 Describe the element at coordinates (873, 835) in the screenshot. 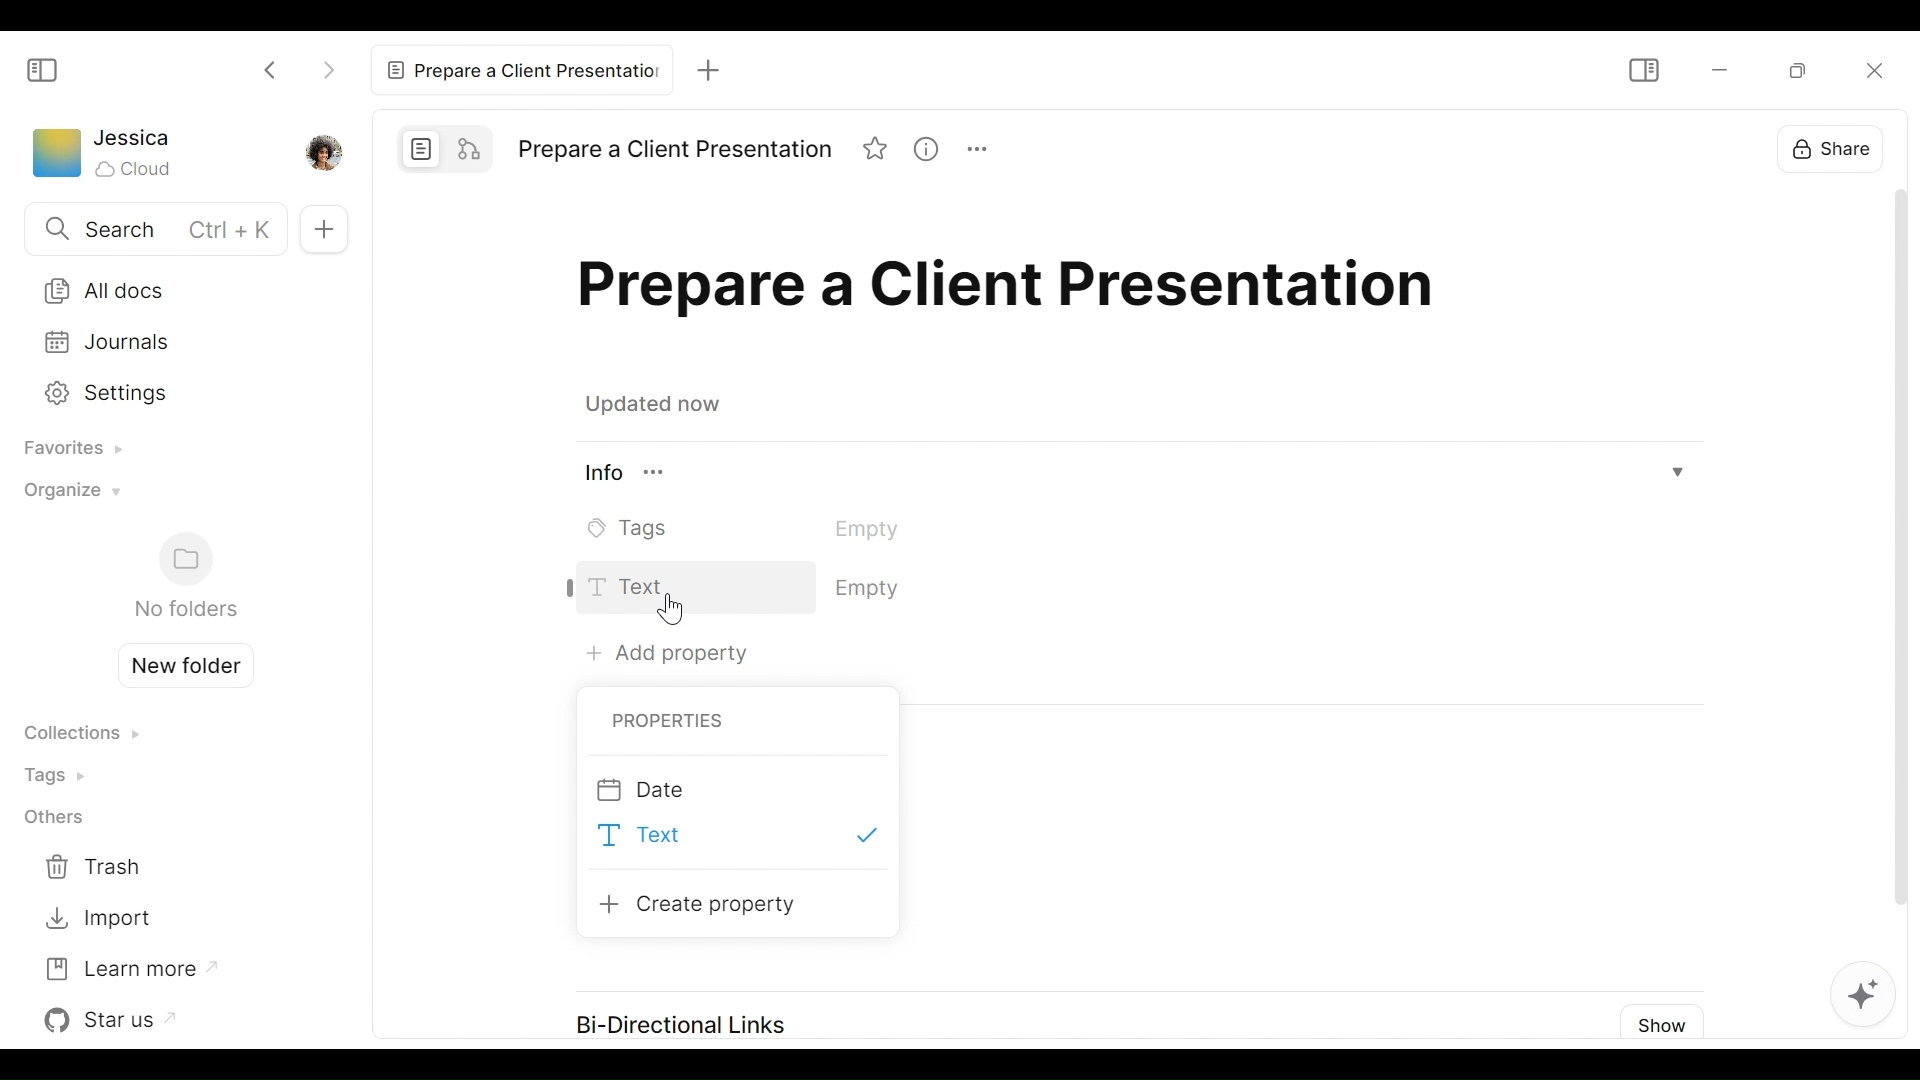

I see `Select` at that location.